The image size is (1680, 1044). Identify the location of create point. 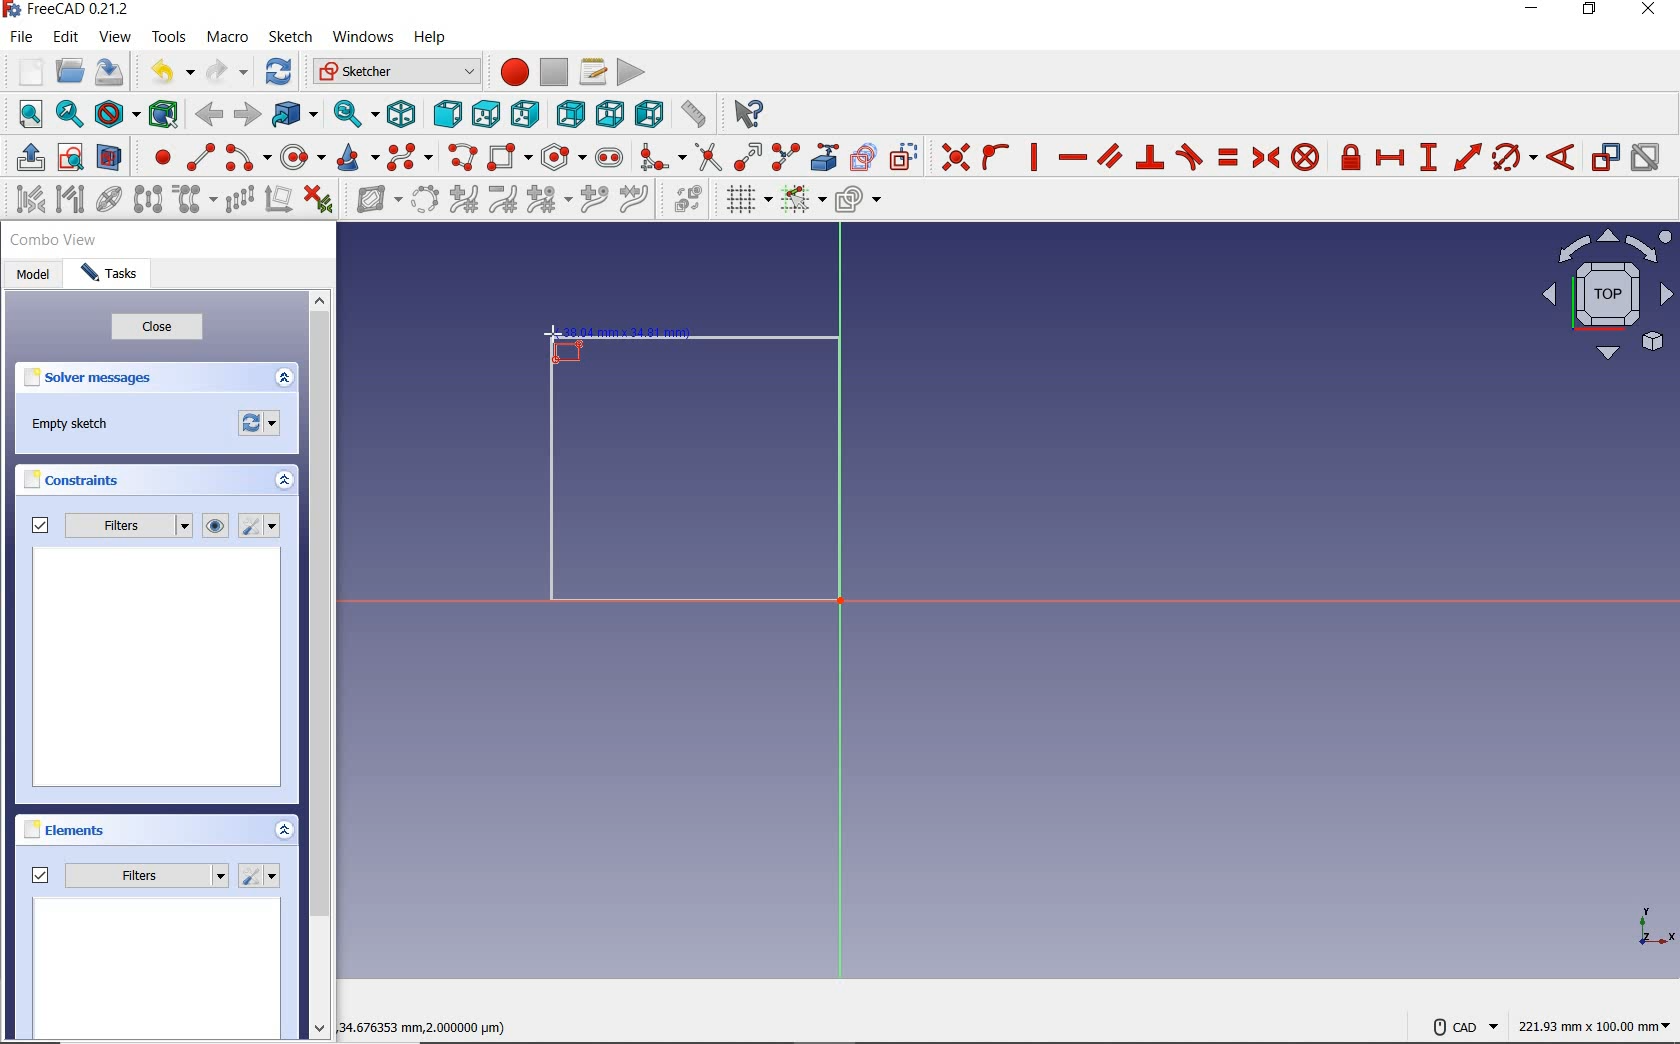
(159, 157).